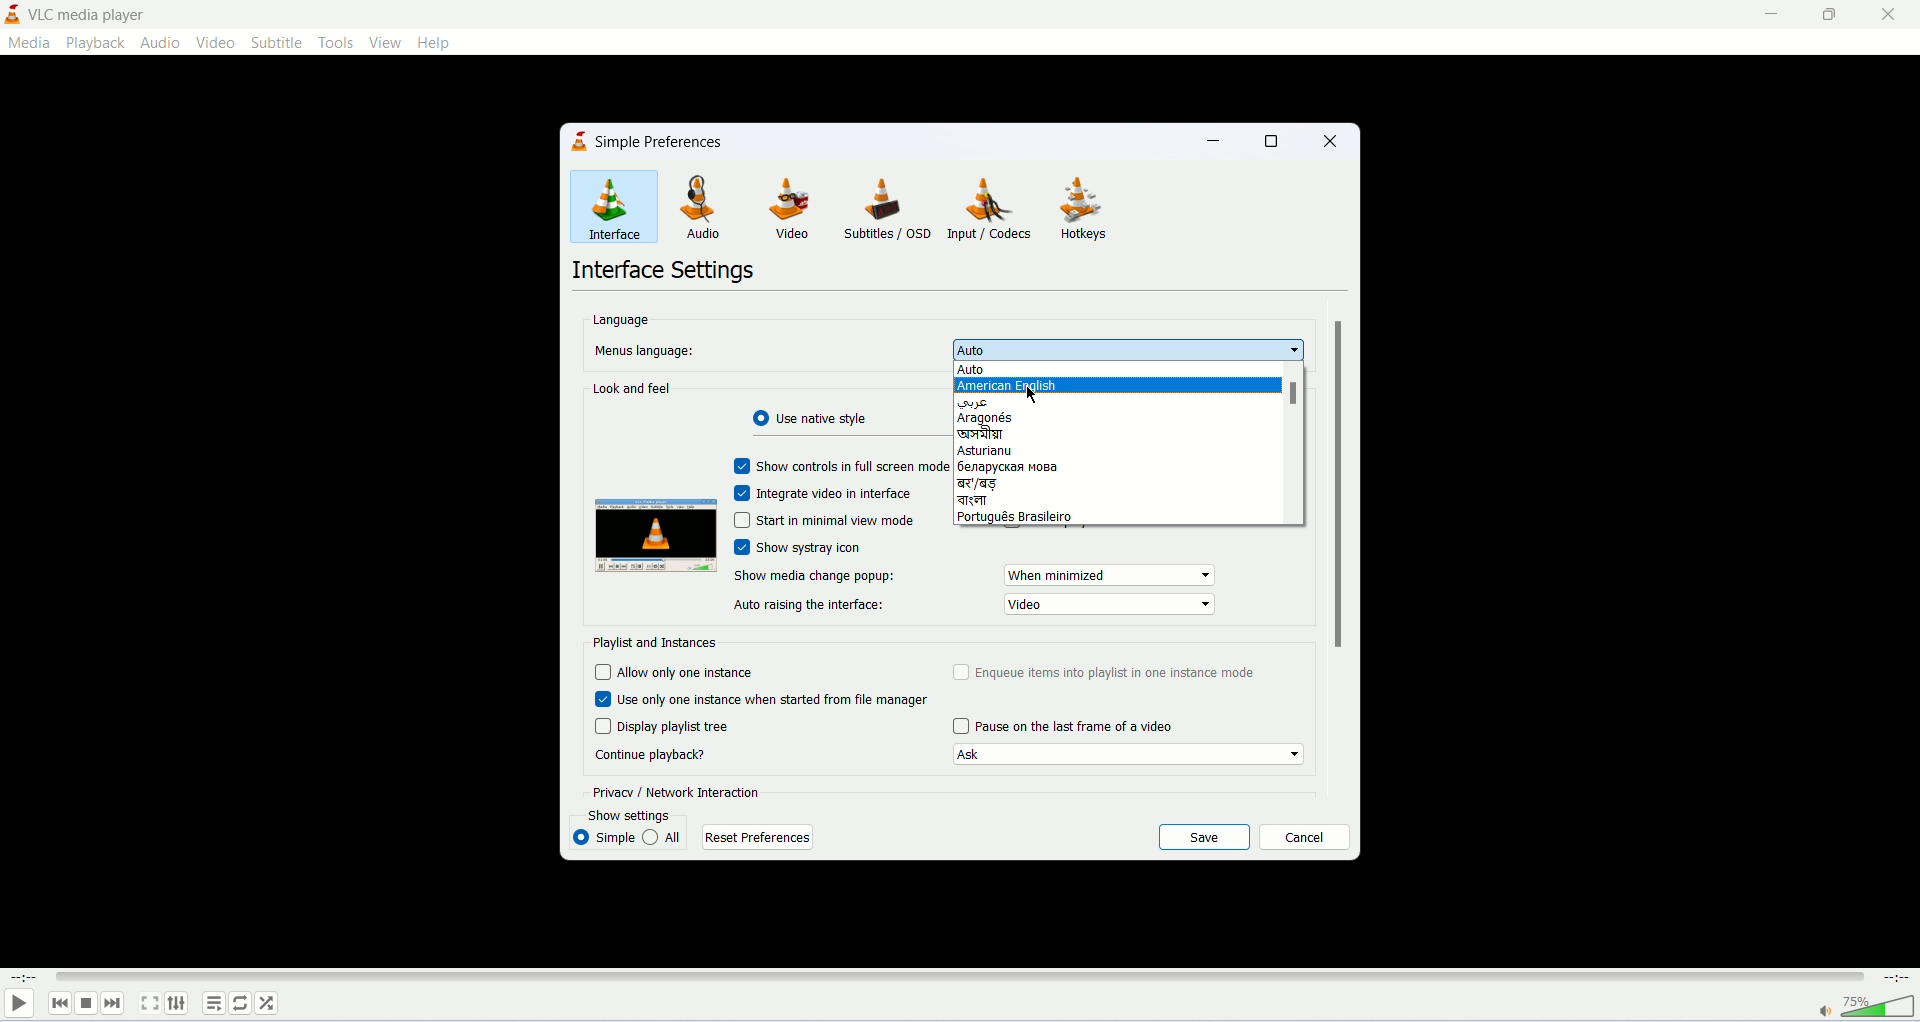 Image resolution: width=1920 pixels, height=1022 pixels. Describe the element at coordinates (29, 42) in the screenshot. I see `media` at that location.